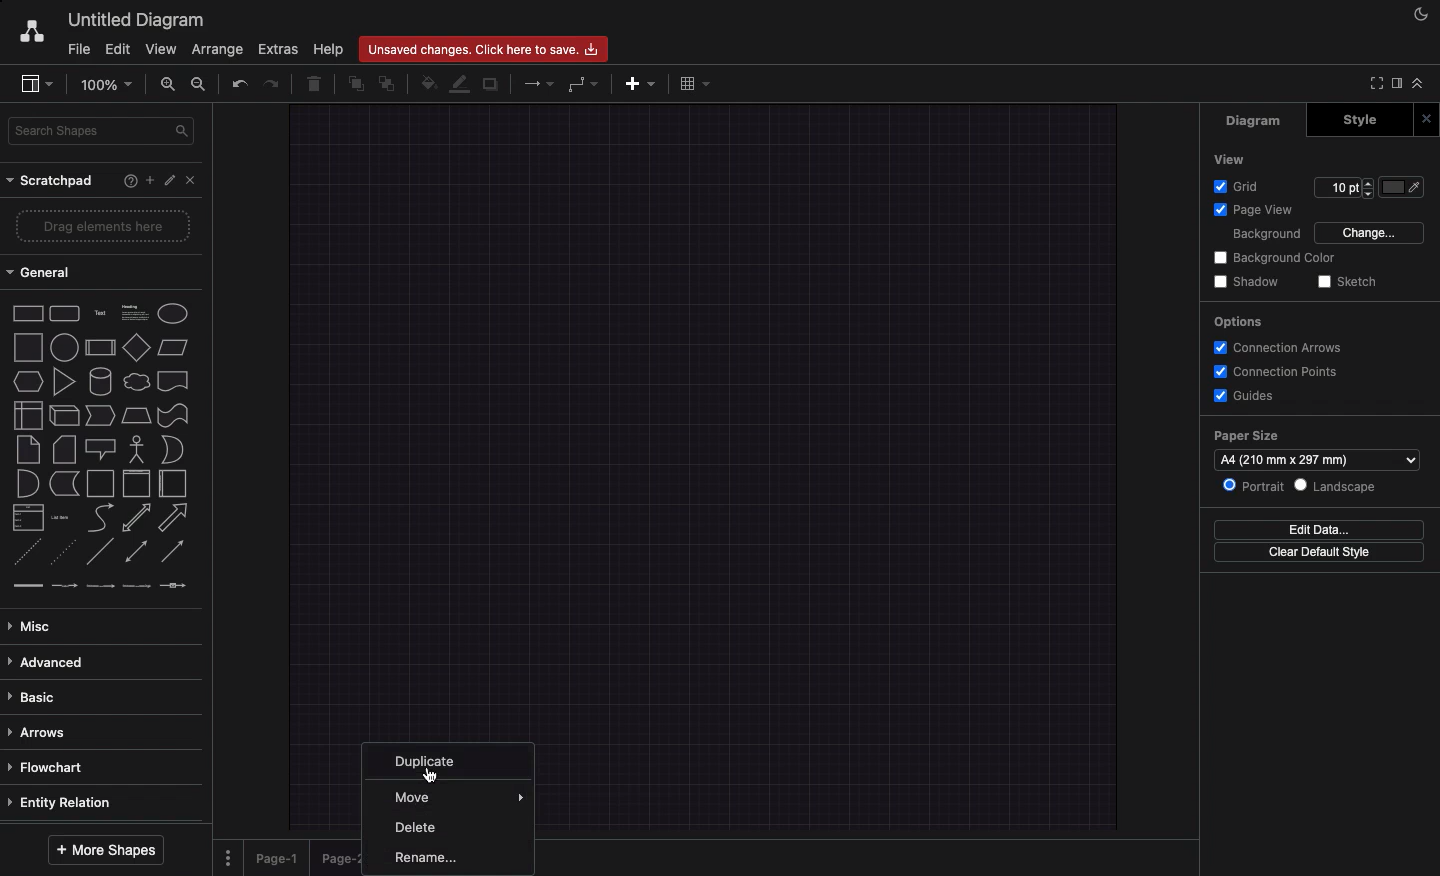 This screenshot has height=876, width=1440. What do you see at coordinates (358, 83) in the screenshot?
I see `To front` at bounding box center [358, 83].